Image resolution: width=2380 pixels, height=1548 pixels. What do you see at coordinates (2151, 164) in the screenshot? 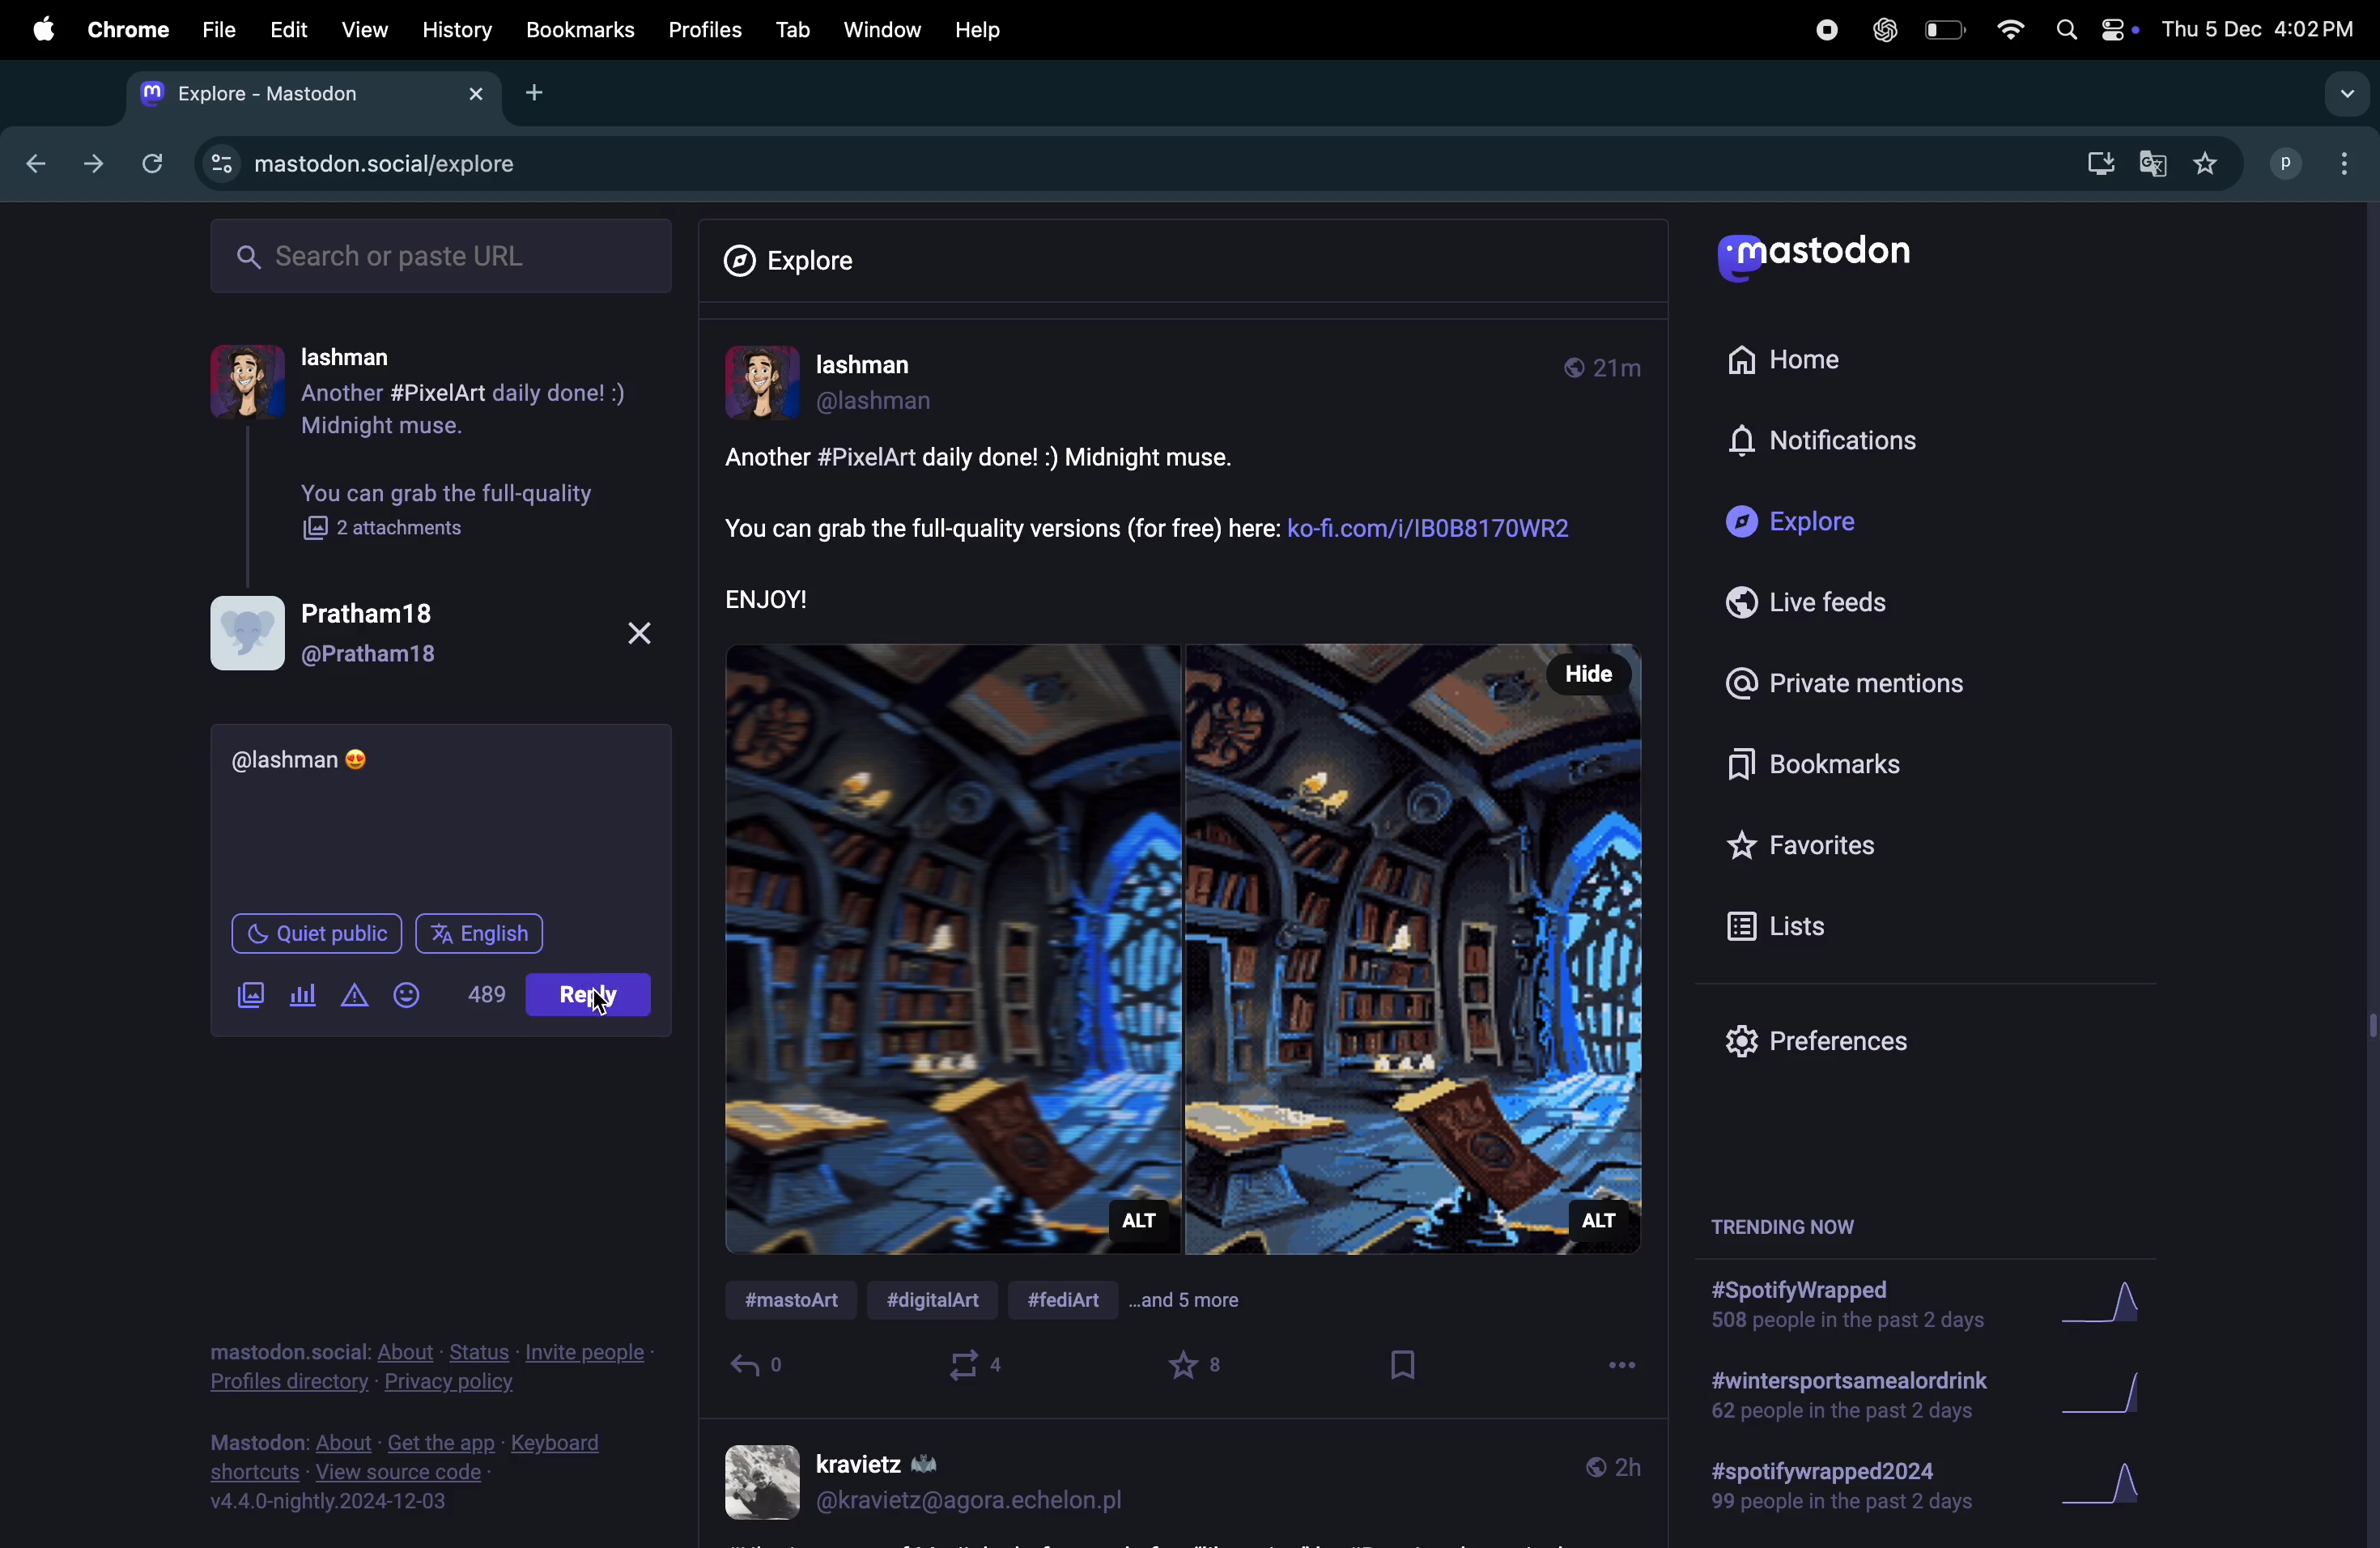
I see `google translate` at bounding box center [2151, 164].